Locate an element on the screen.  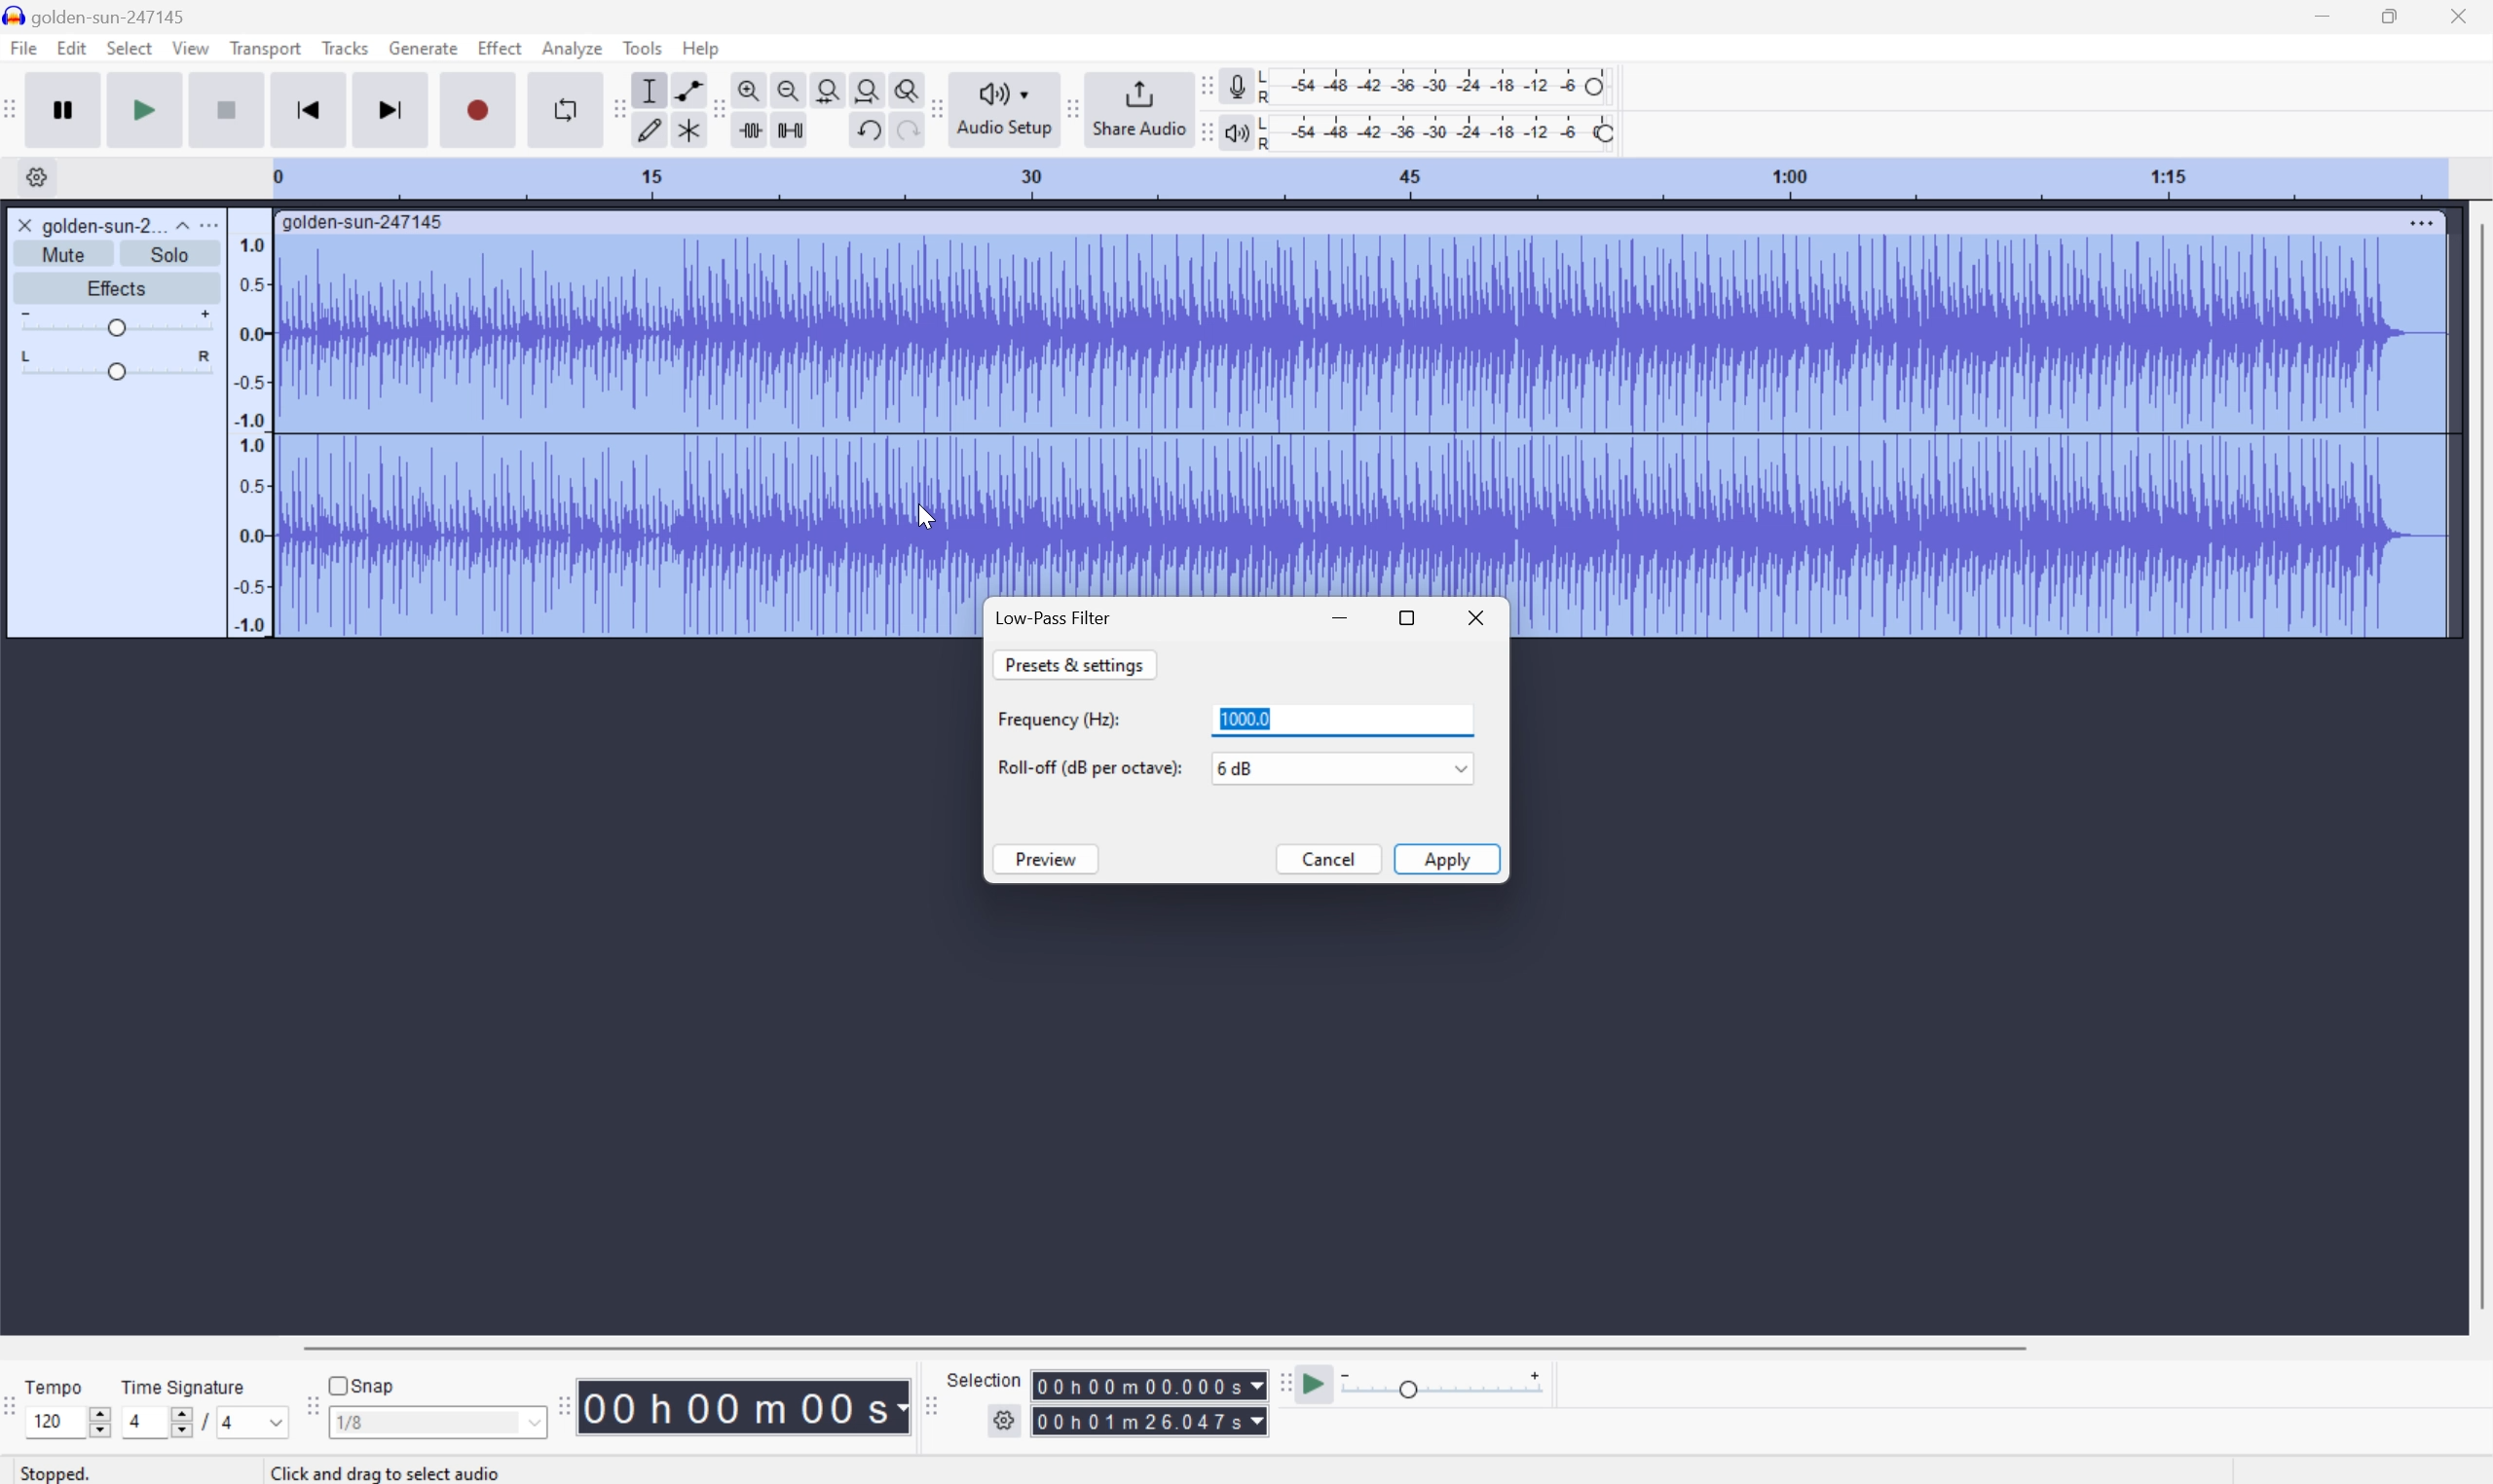
Draw tool is located at coordinates (650, 133).